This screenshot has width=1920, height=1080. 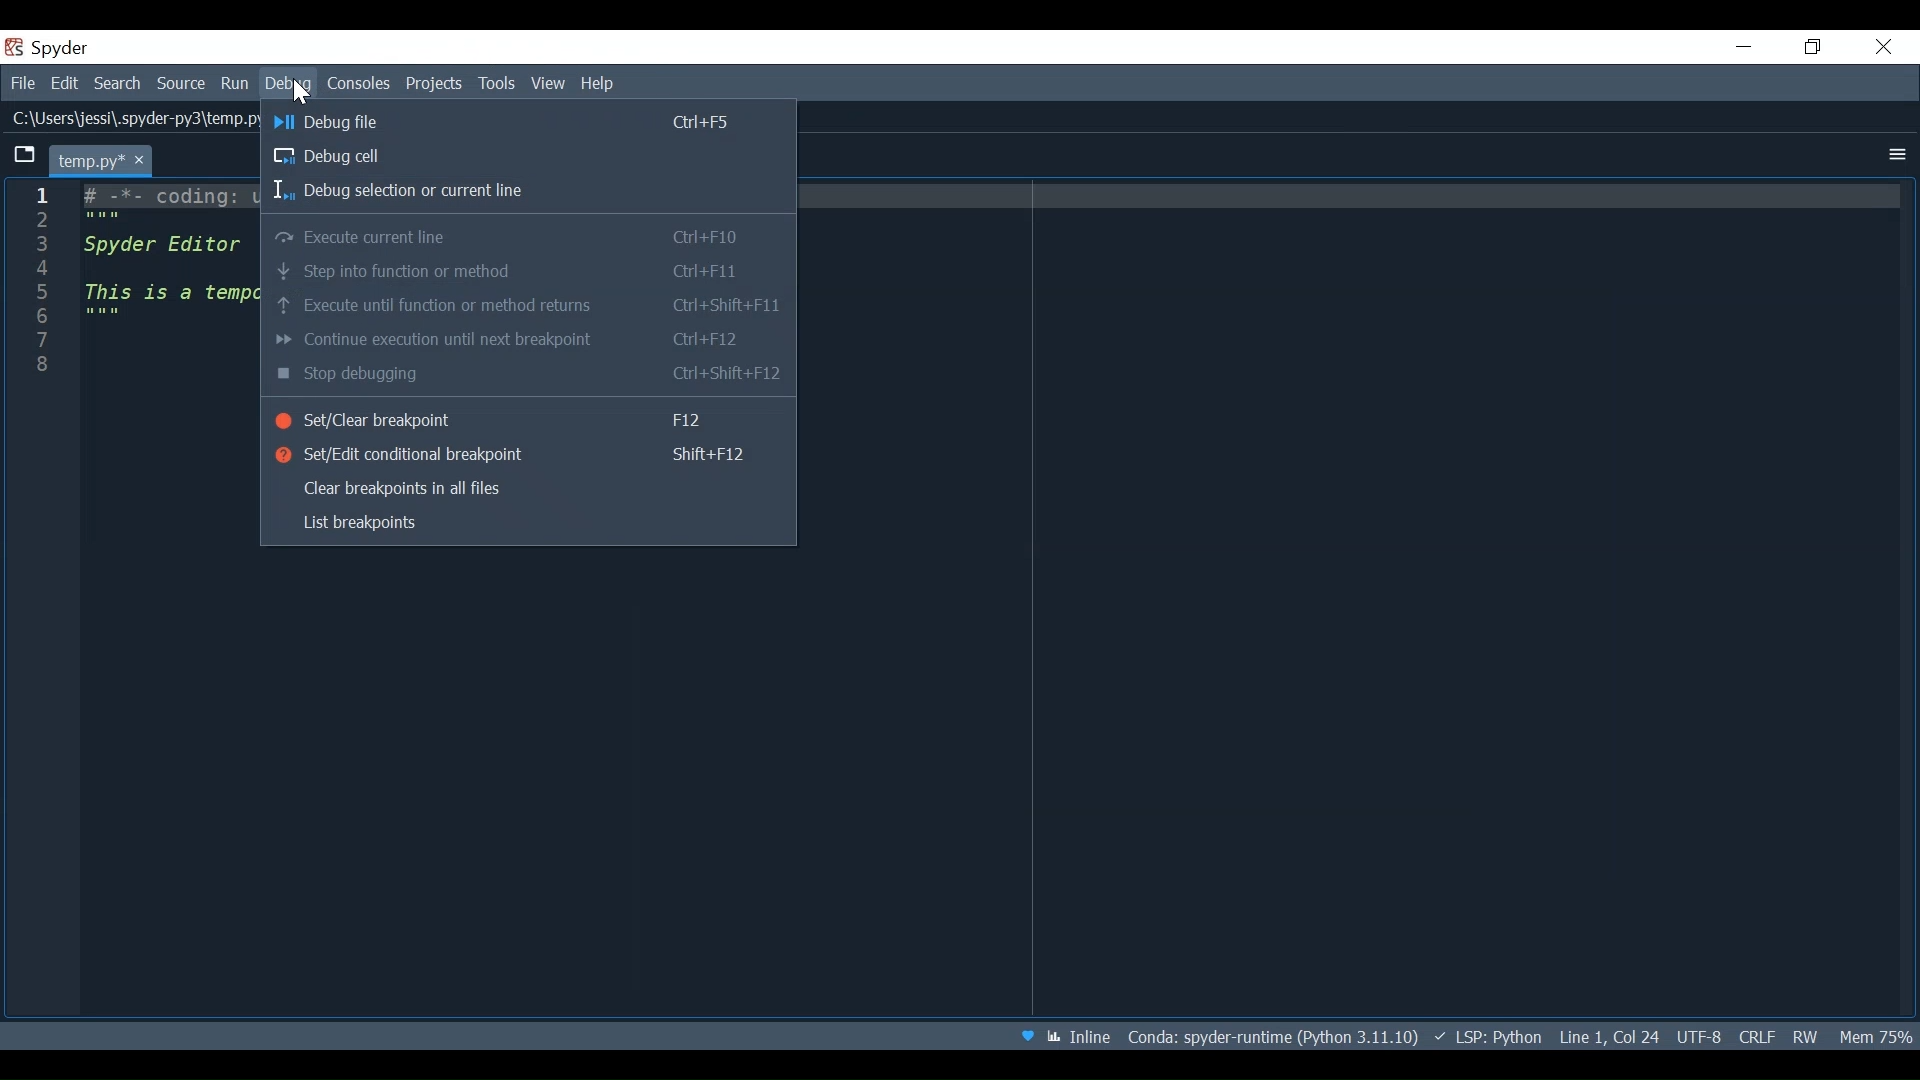 I want to click on Cursor position, so click(x=1611, y=1037).